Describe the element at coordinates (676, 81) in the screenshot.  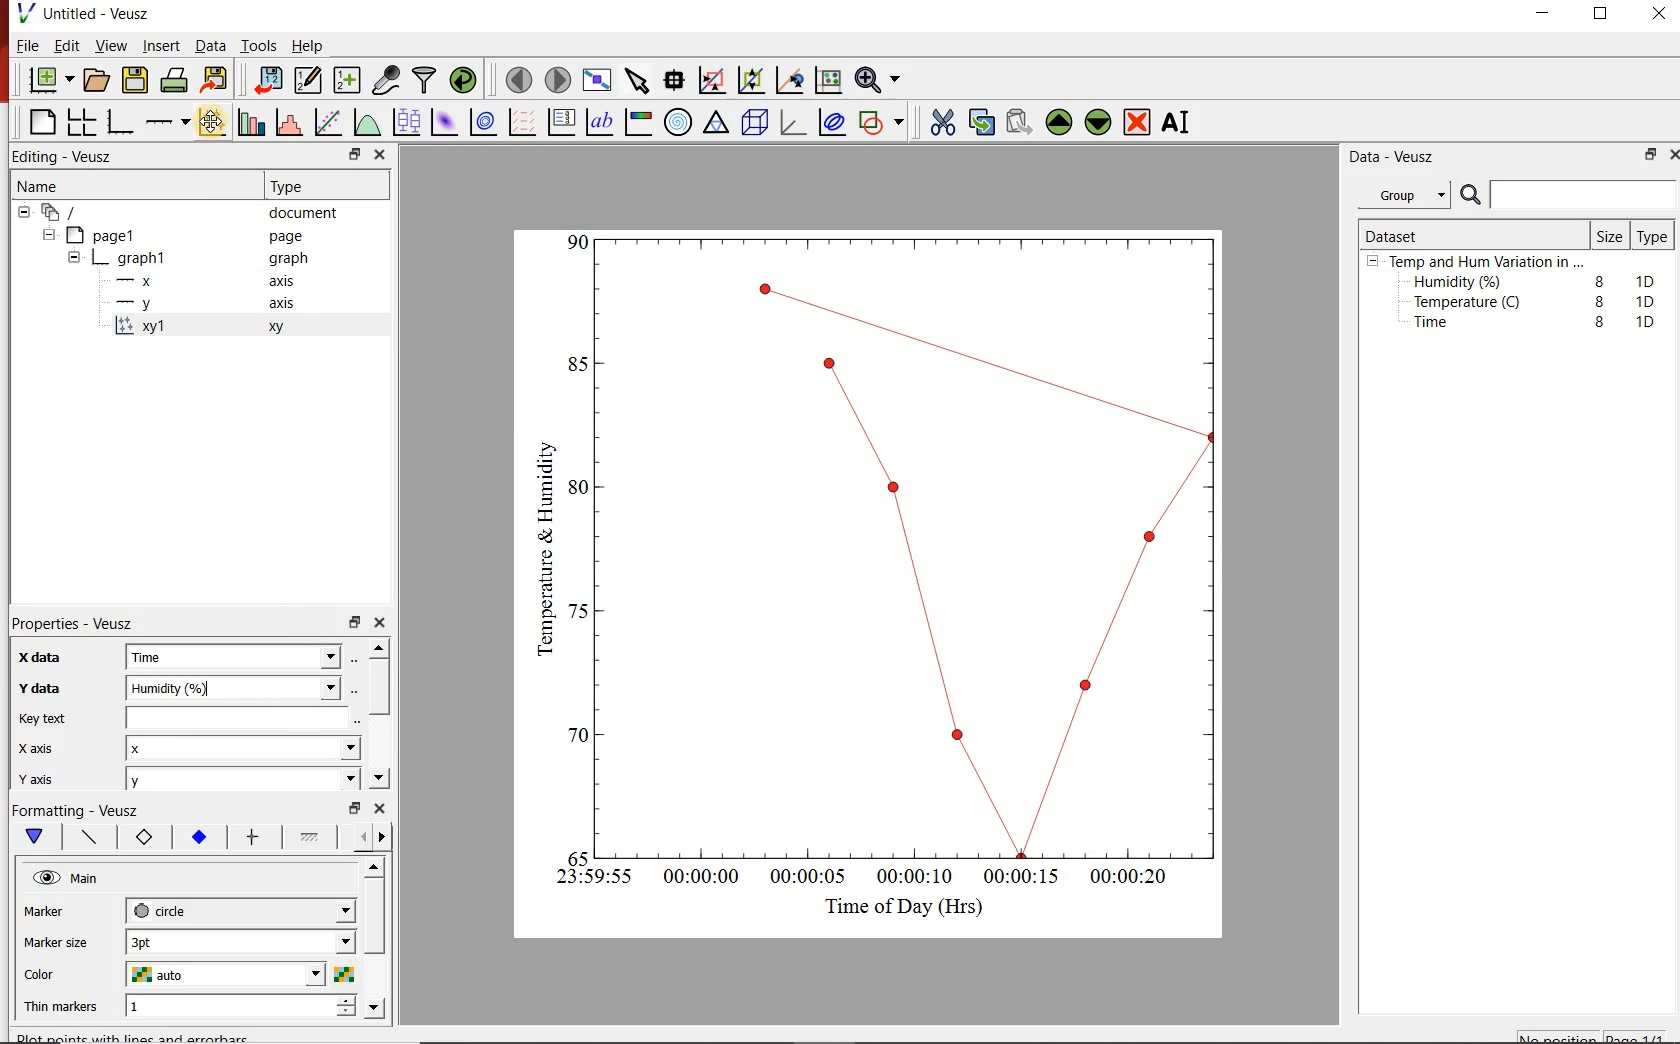
I see `Read data points on the graph` at that location.